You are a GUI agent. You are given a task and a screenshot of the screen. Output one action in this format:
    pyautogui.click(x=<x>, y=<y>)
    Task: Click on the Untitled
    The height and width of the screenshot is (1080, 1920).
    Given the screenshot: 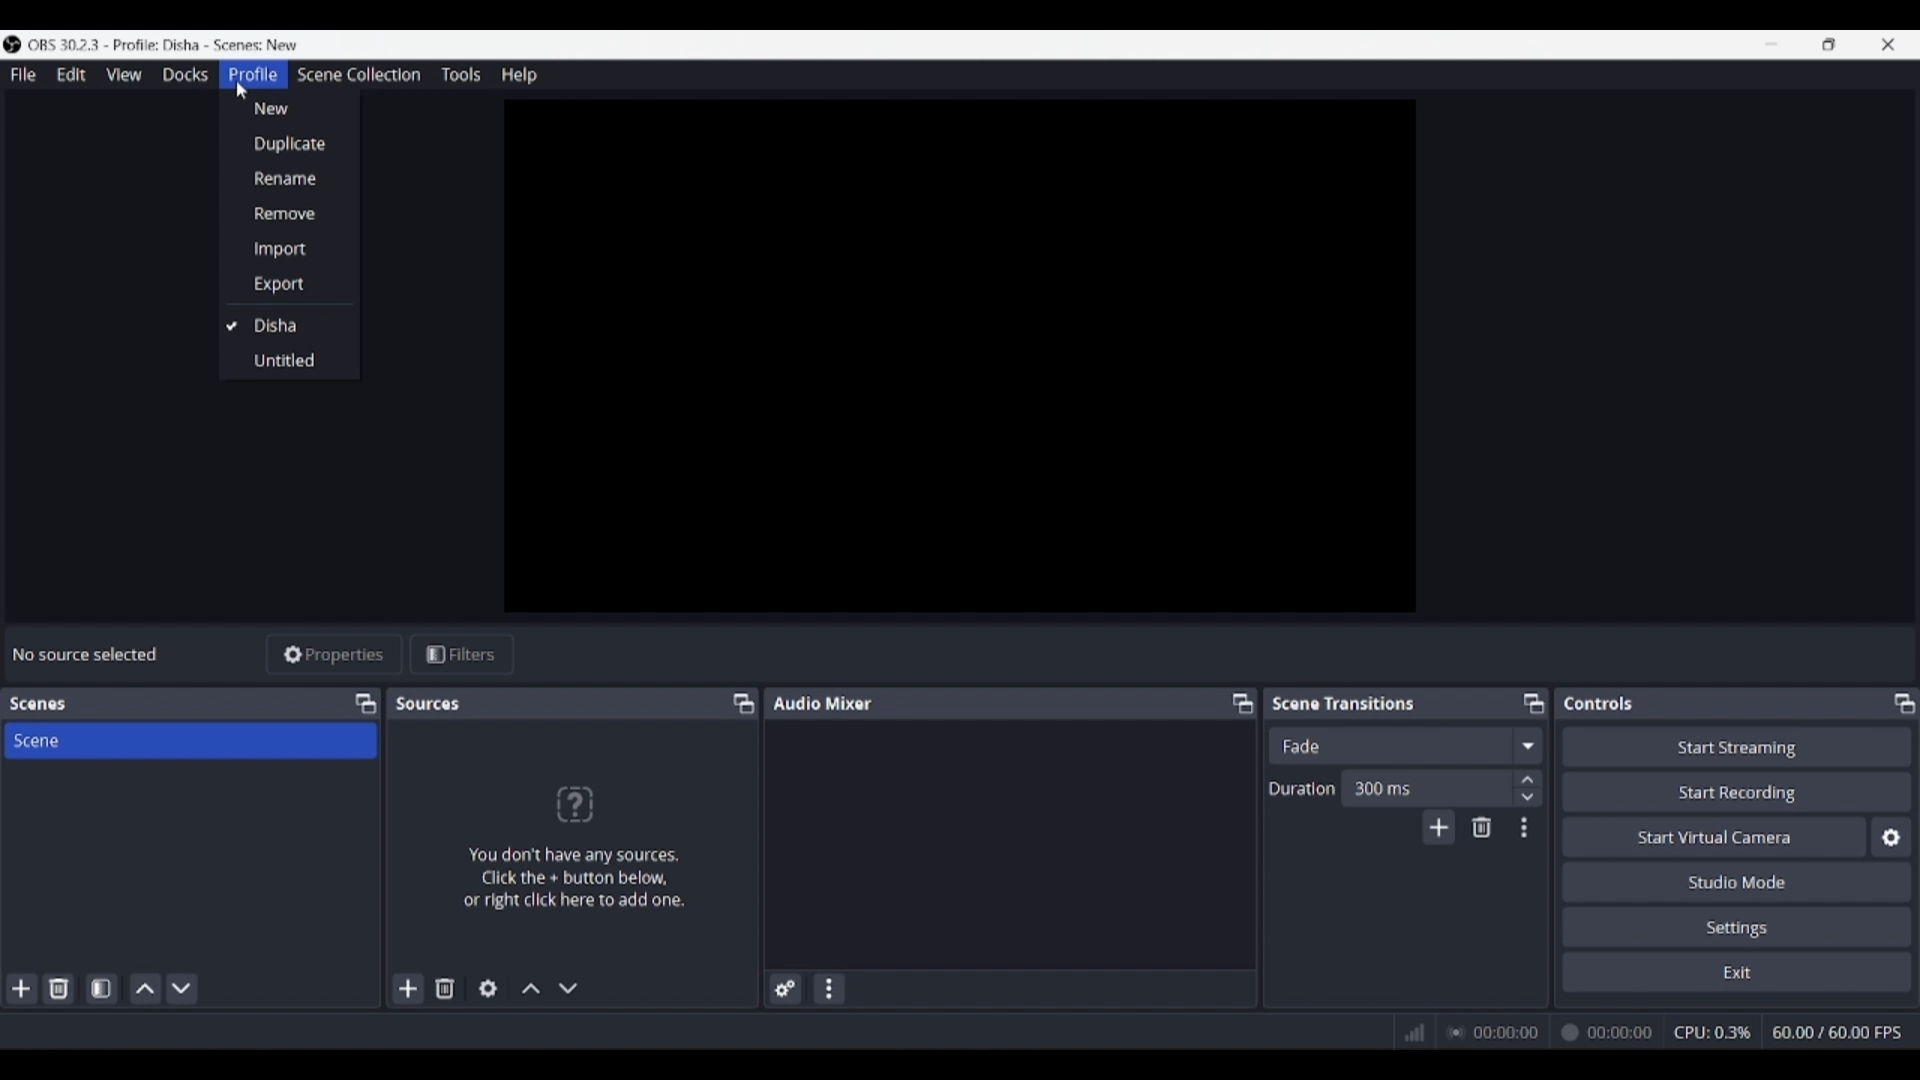 What is the action you would take?
    pyautogui.click(x=284, y=362)
    